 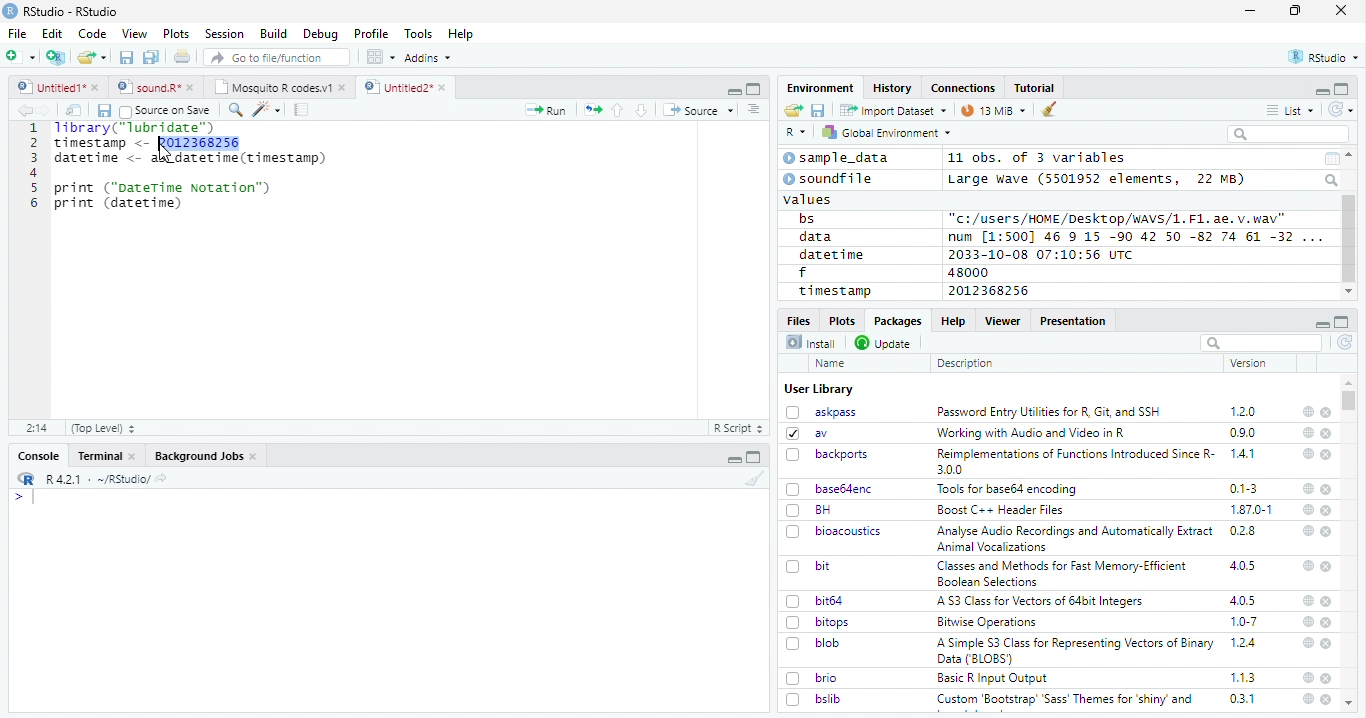 What do you see at coordinates (733, 89) in the screenshot?
I see `minimize` at bounding box center [733, 89].